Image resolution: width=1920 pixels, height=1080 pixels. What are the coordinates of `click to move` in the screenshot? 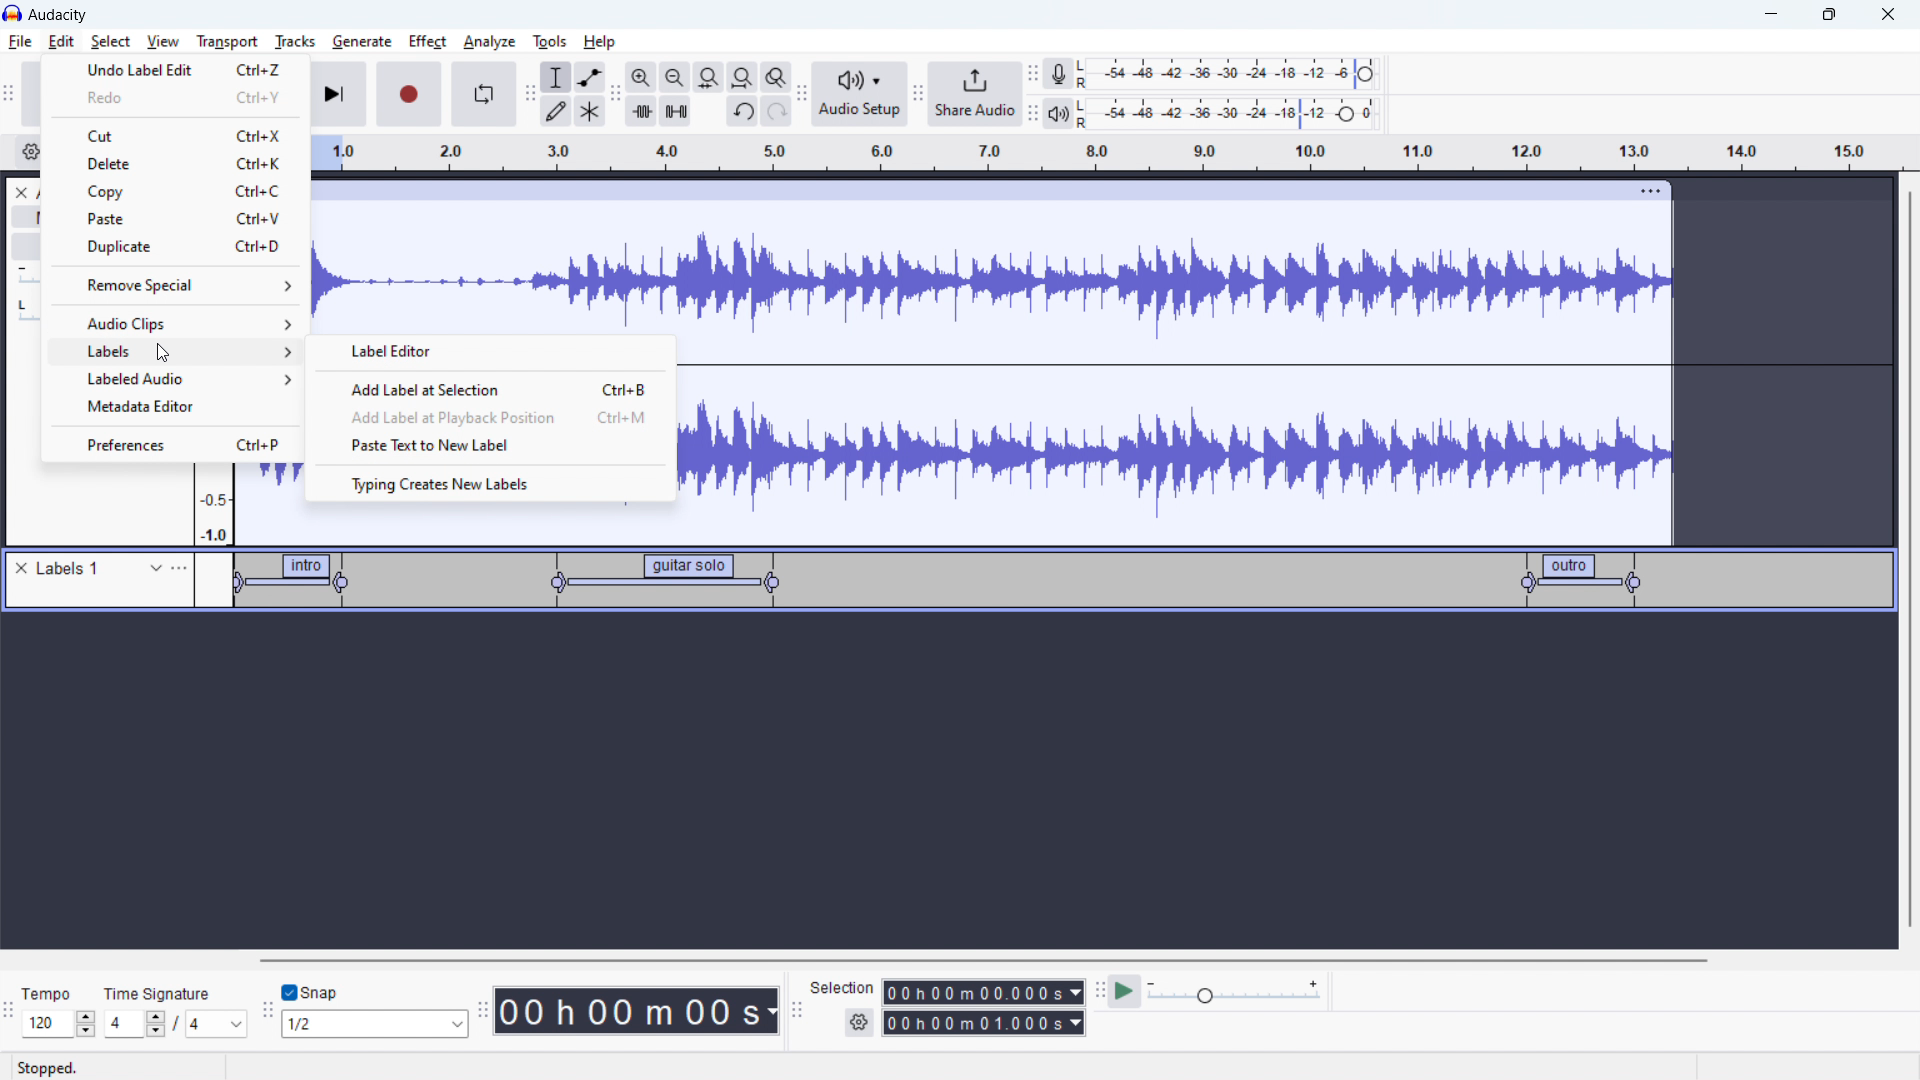 It's located at (969, 191).